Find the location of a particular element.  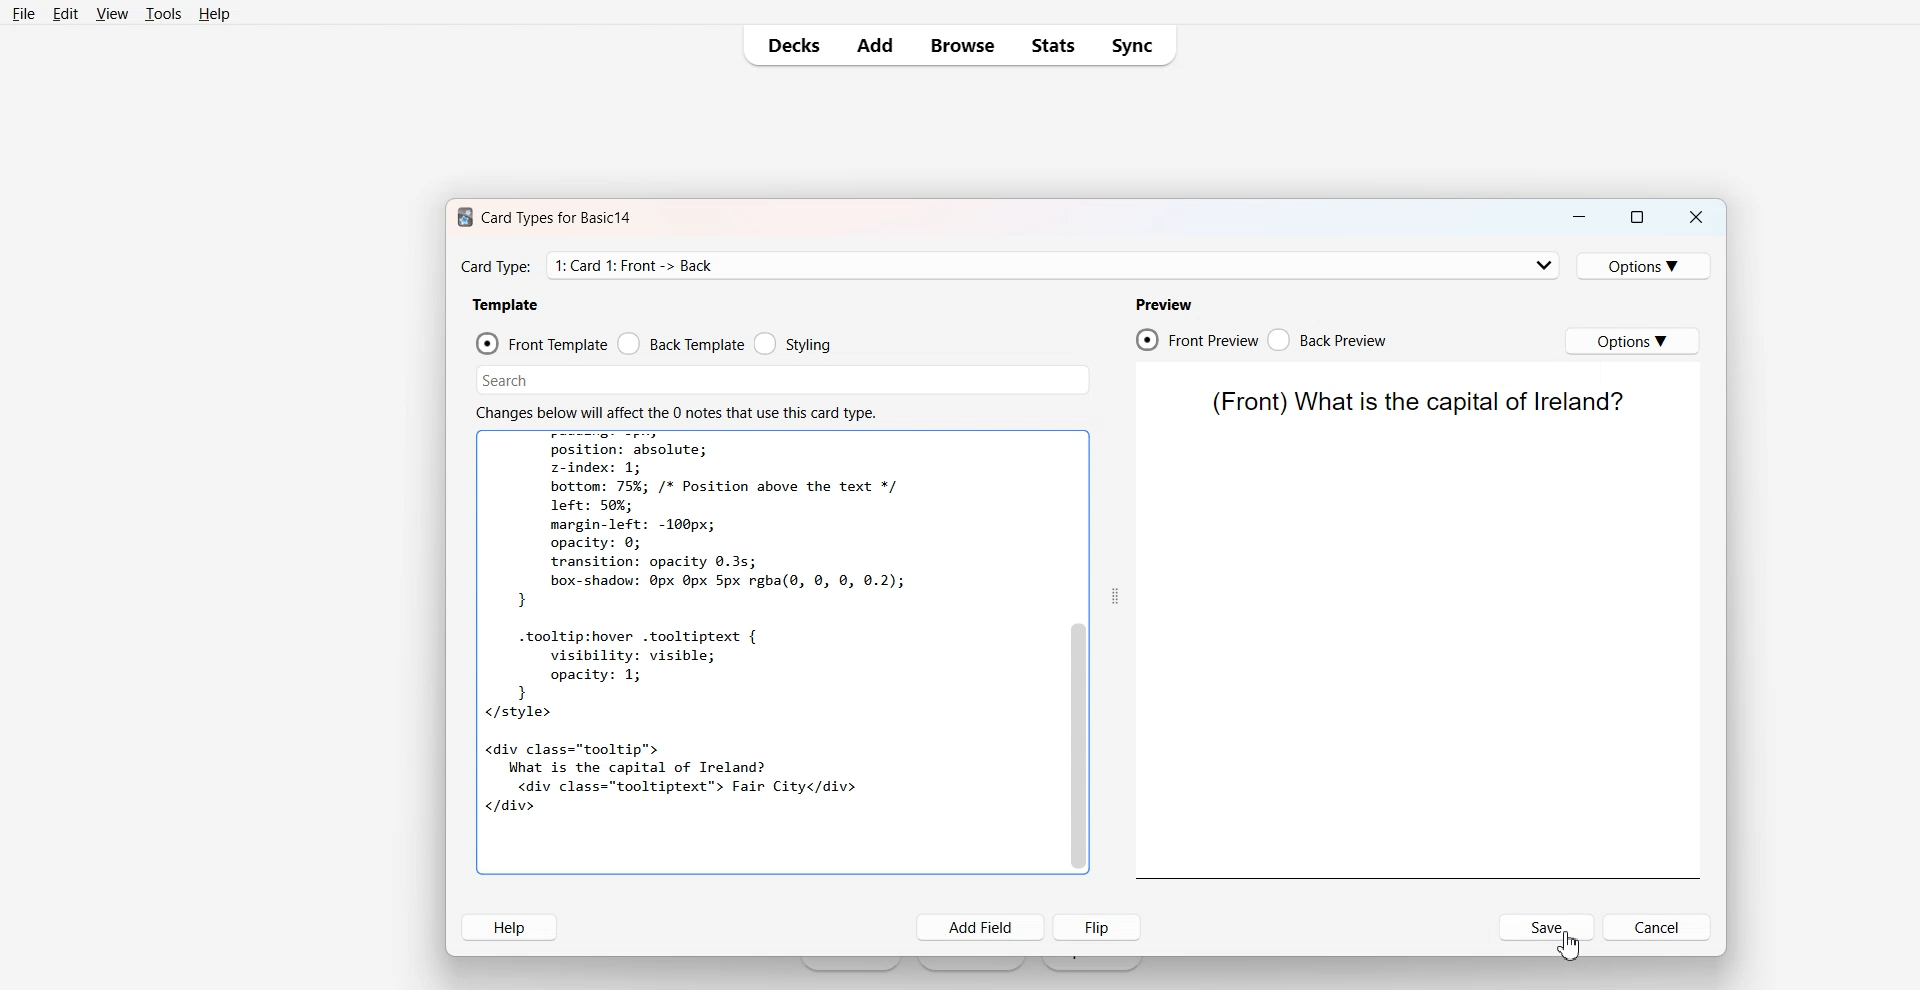

Add is located at coordinates (877, 46).